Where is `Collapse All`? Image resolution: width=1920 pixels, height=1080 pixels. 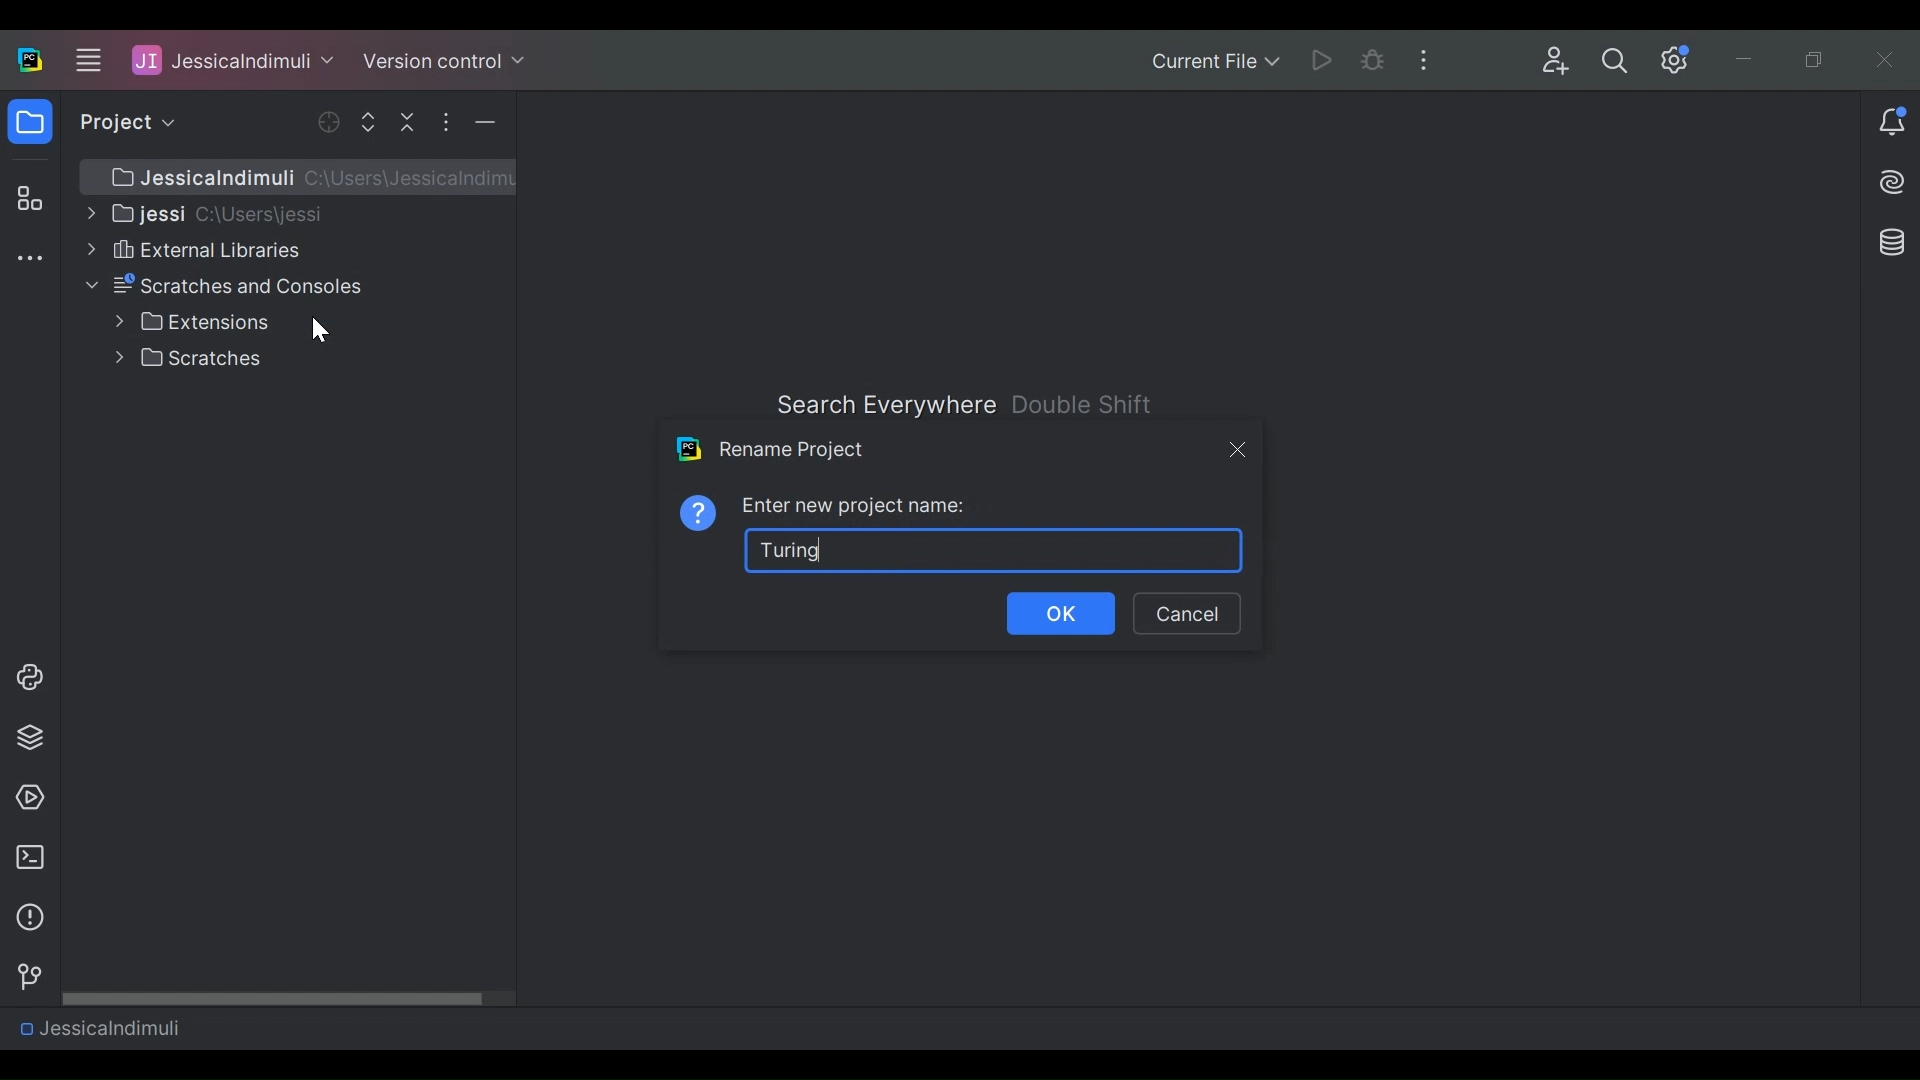 Collapse All is located at coordinates (410, 121).